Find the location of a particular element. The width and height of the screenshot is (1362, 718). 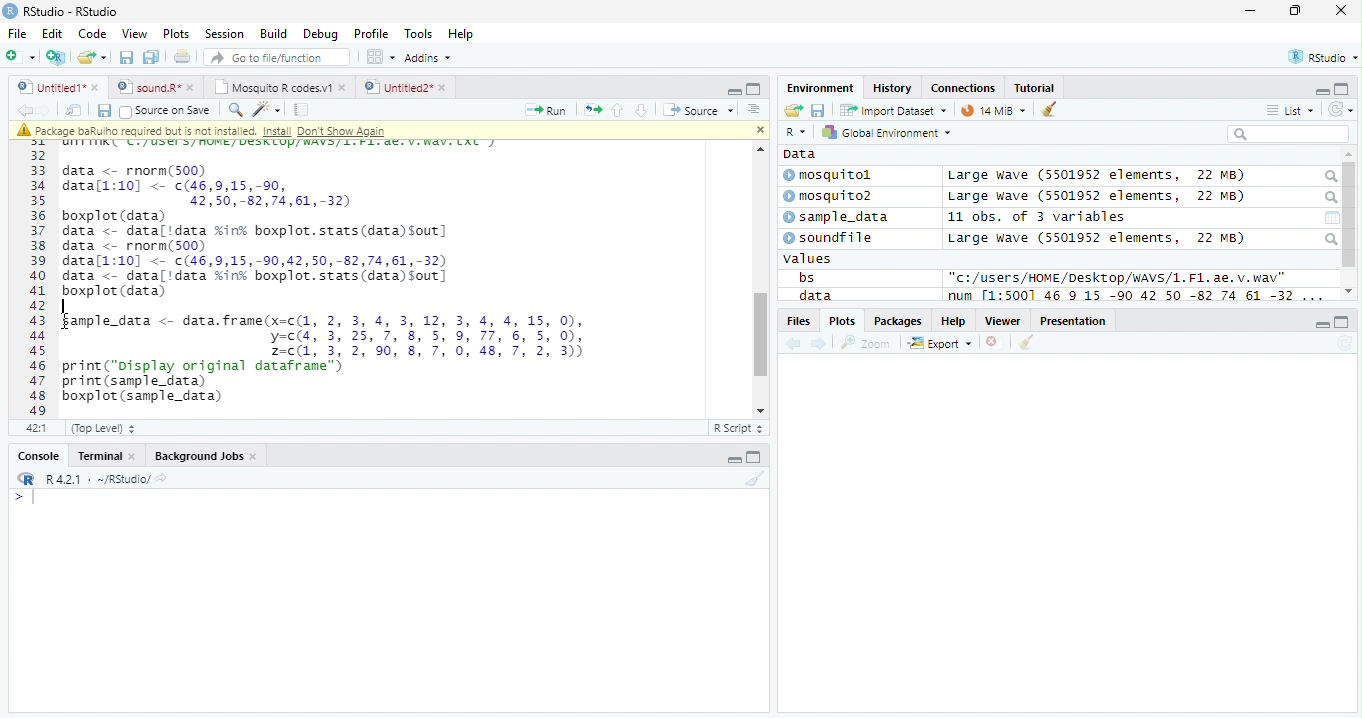

Show document outline is located at coordinates (753, 109).